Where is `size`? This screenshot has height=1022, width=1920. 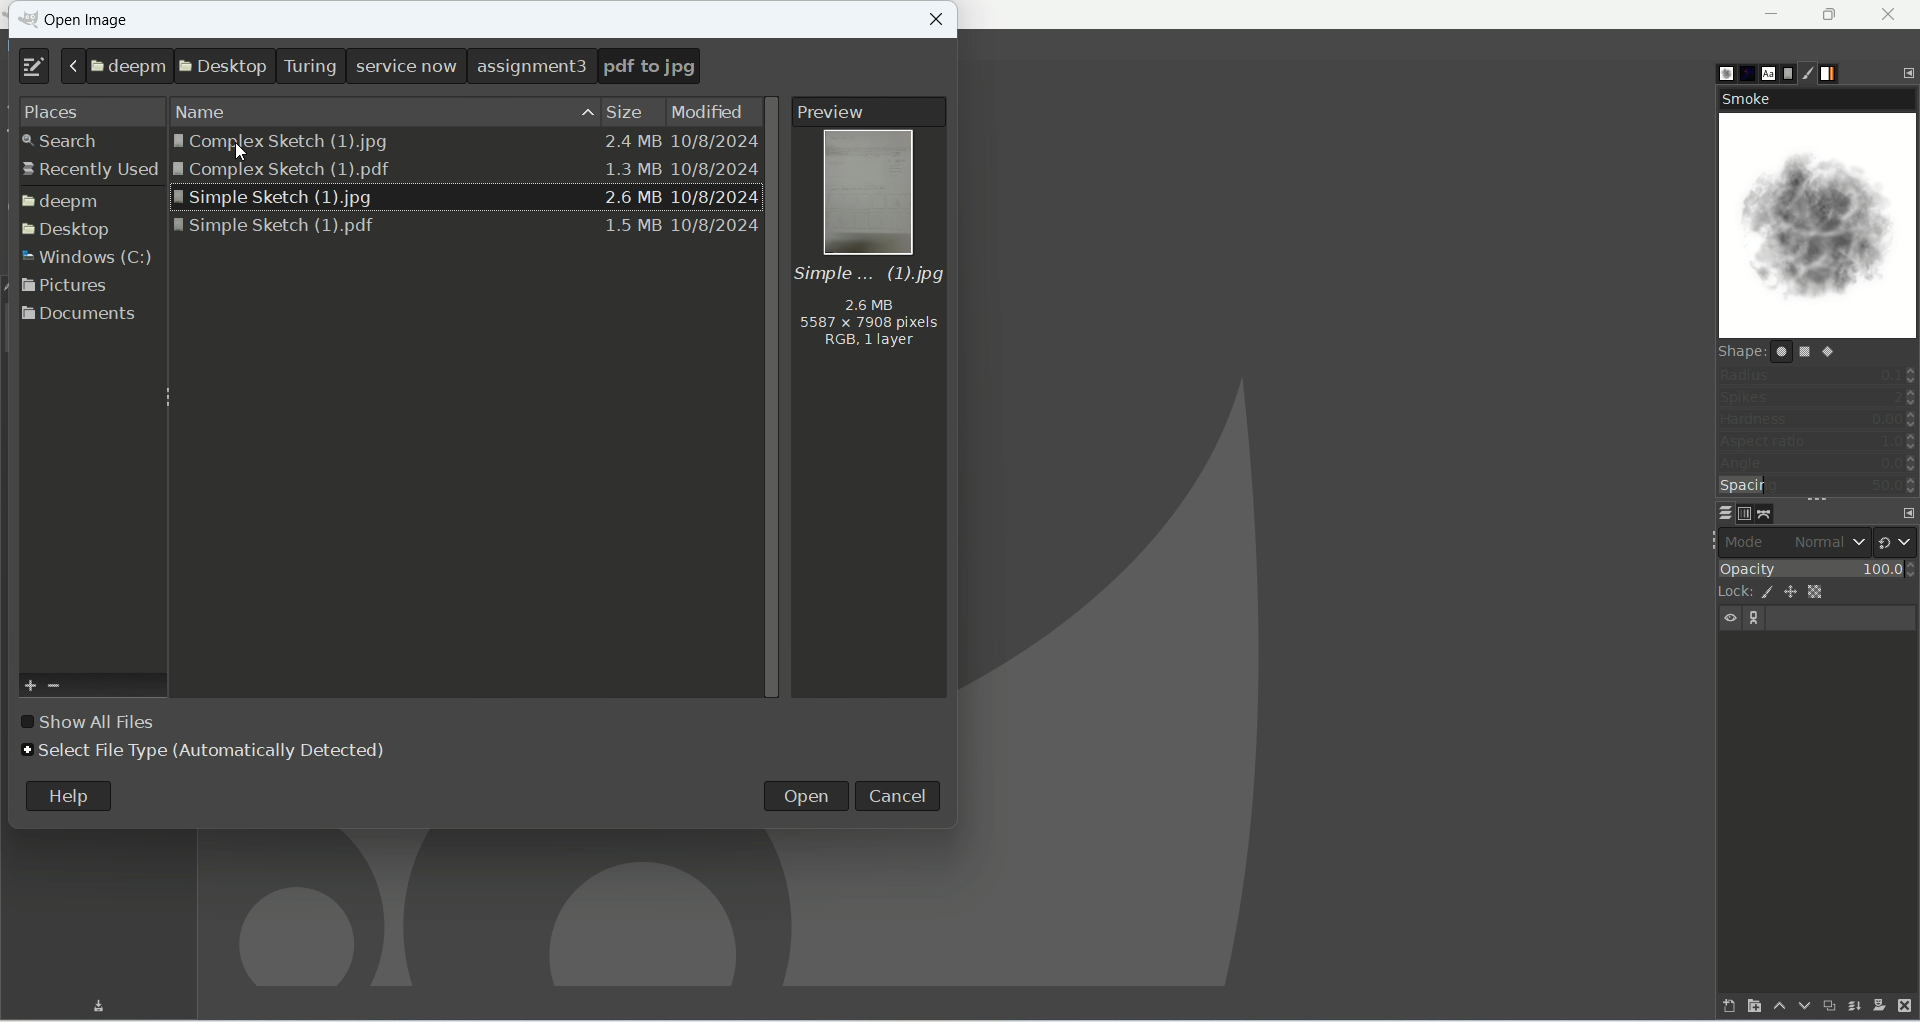
size is located at coordinates (616, 110).